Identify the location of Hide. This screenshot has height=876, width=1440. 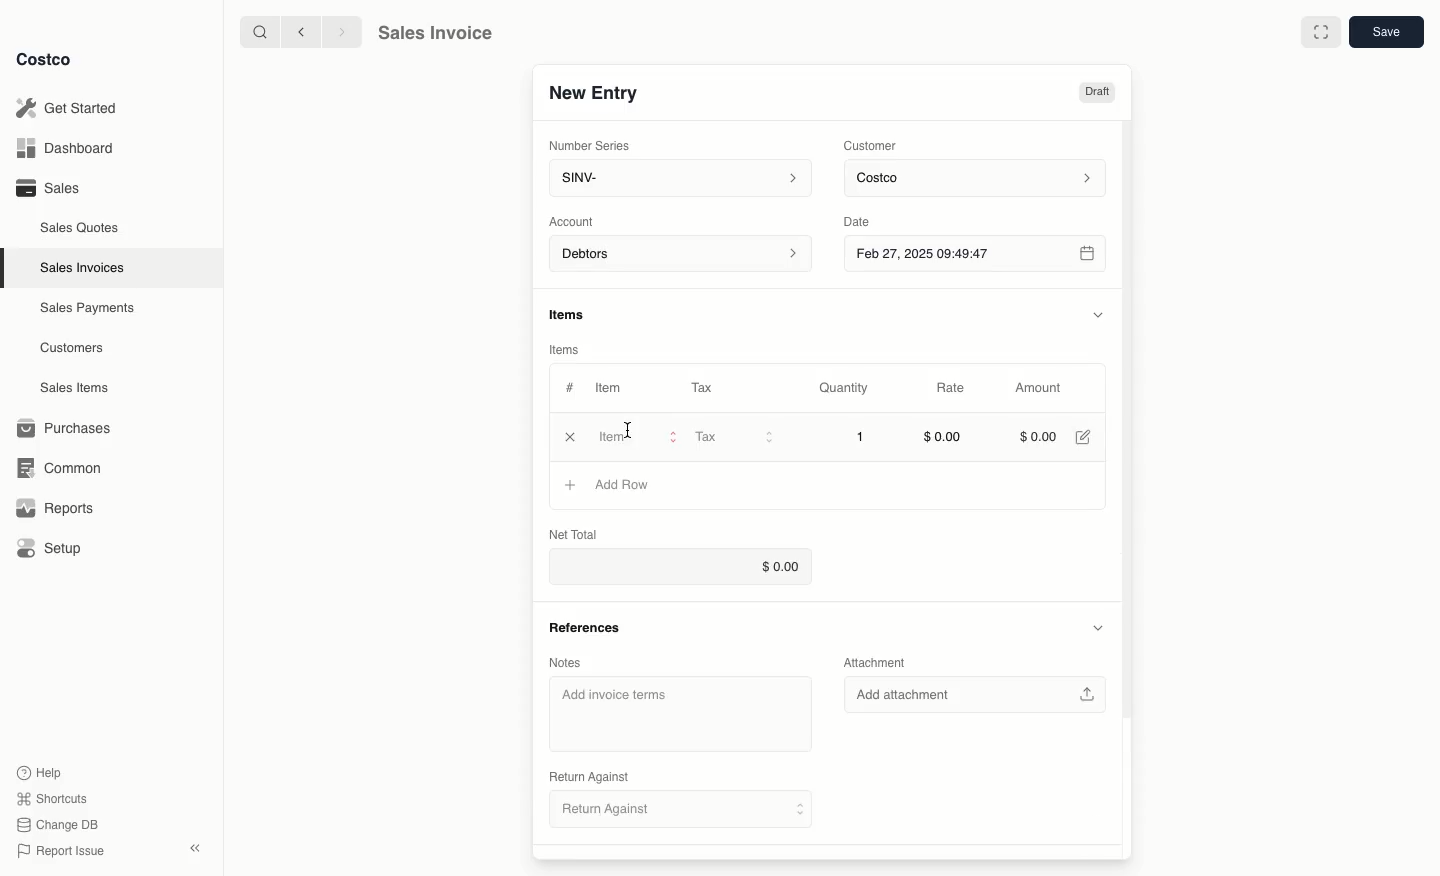
(1098, 312).